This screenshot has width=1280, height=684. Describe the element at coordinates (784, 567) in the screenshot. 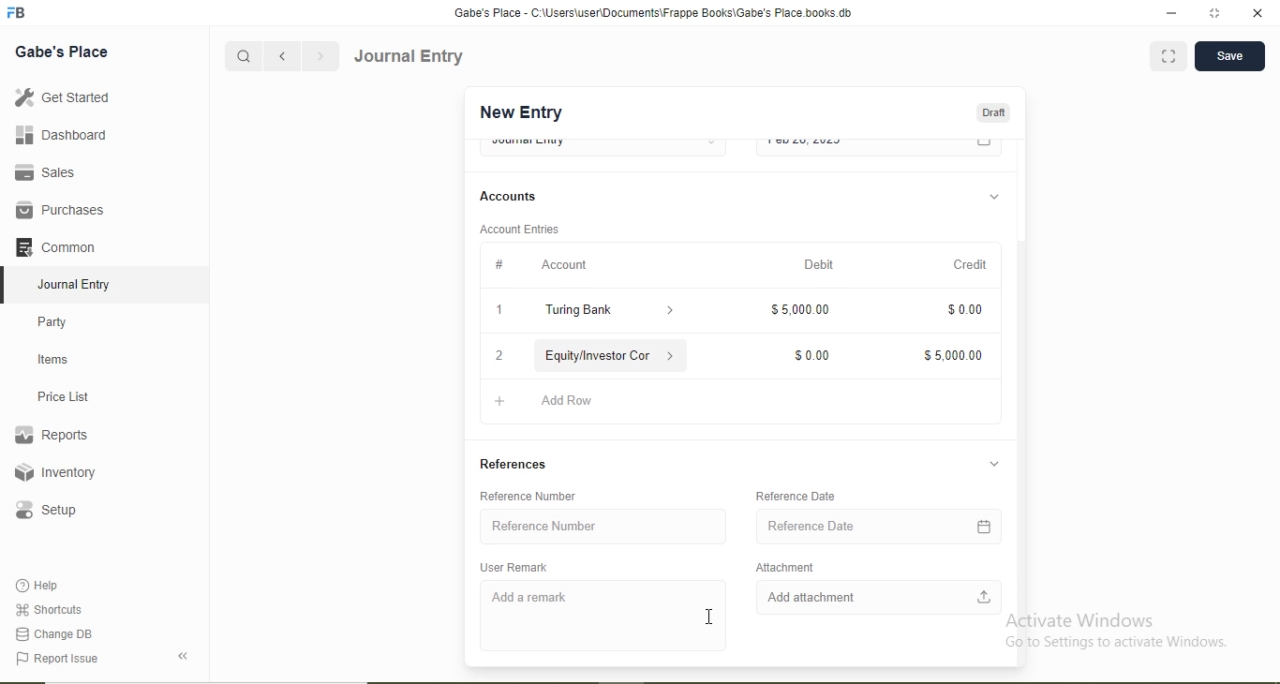

I see `Attachment` at that location.